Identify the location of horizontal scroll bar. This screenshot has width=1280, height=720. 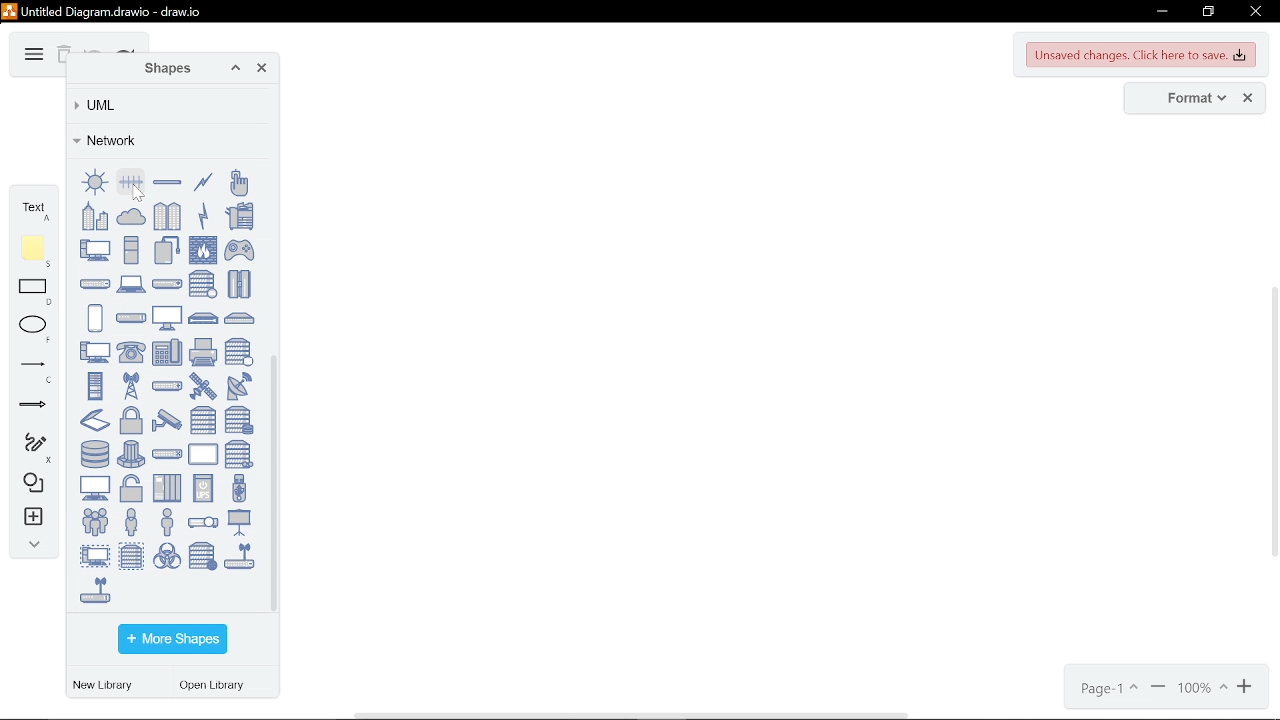
(634, 714).